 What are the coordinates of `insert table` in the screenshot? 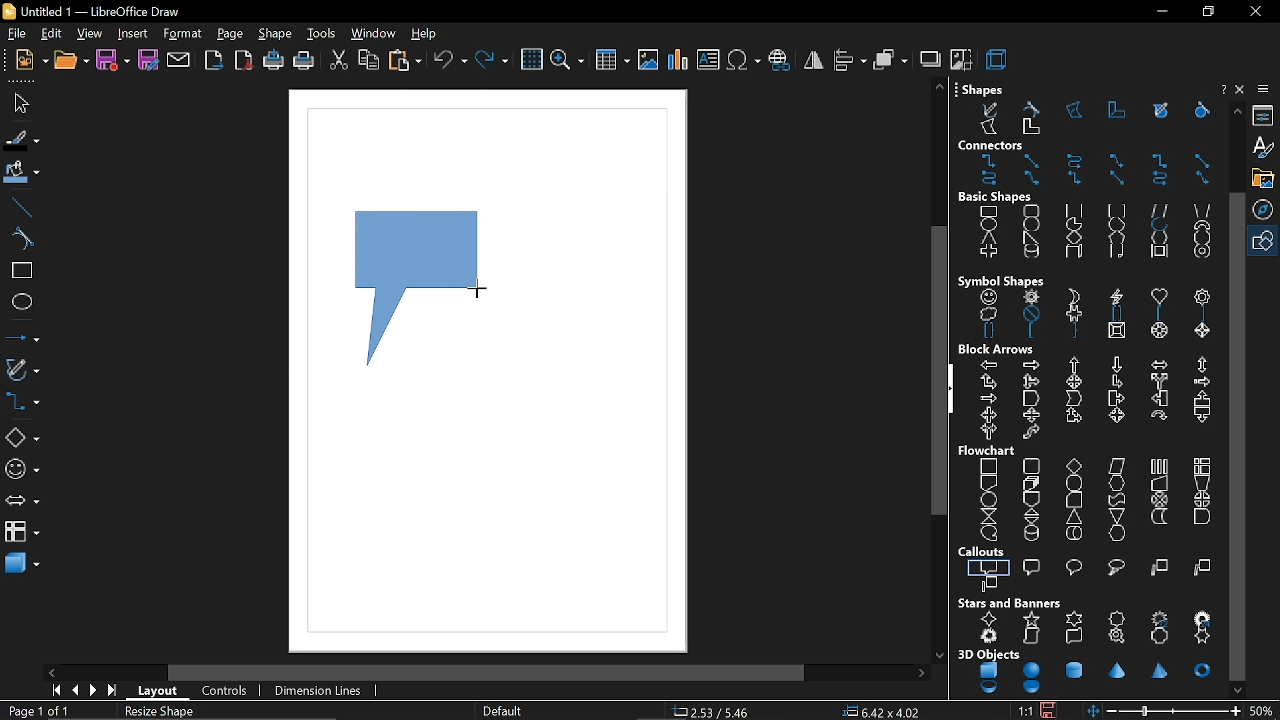 It's located at (611, 62).